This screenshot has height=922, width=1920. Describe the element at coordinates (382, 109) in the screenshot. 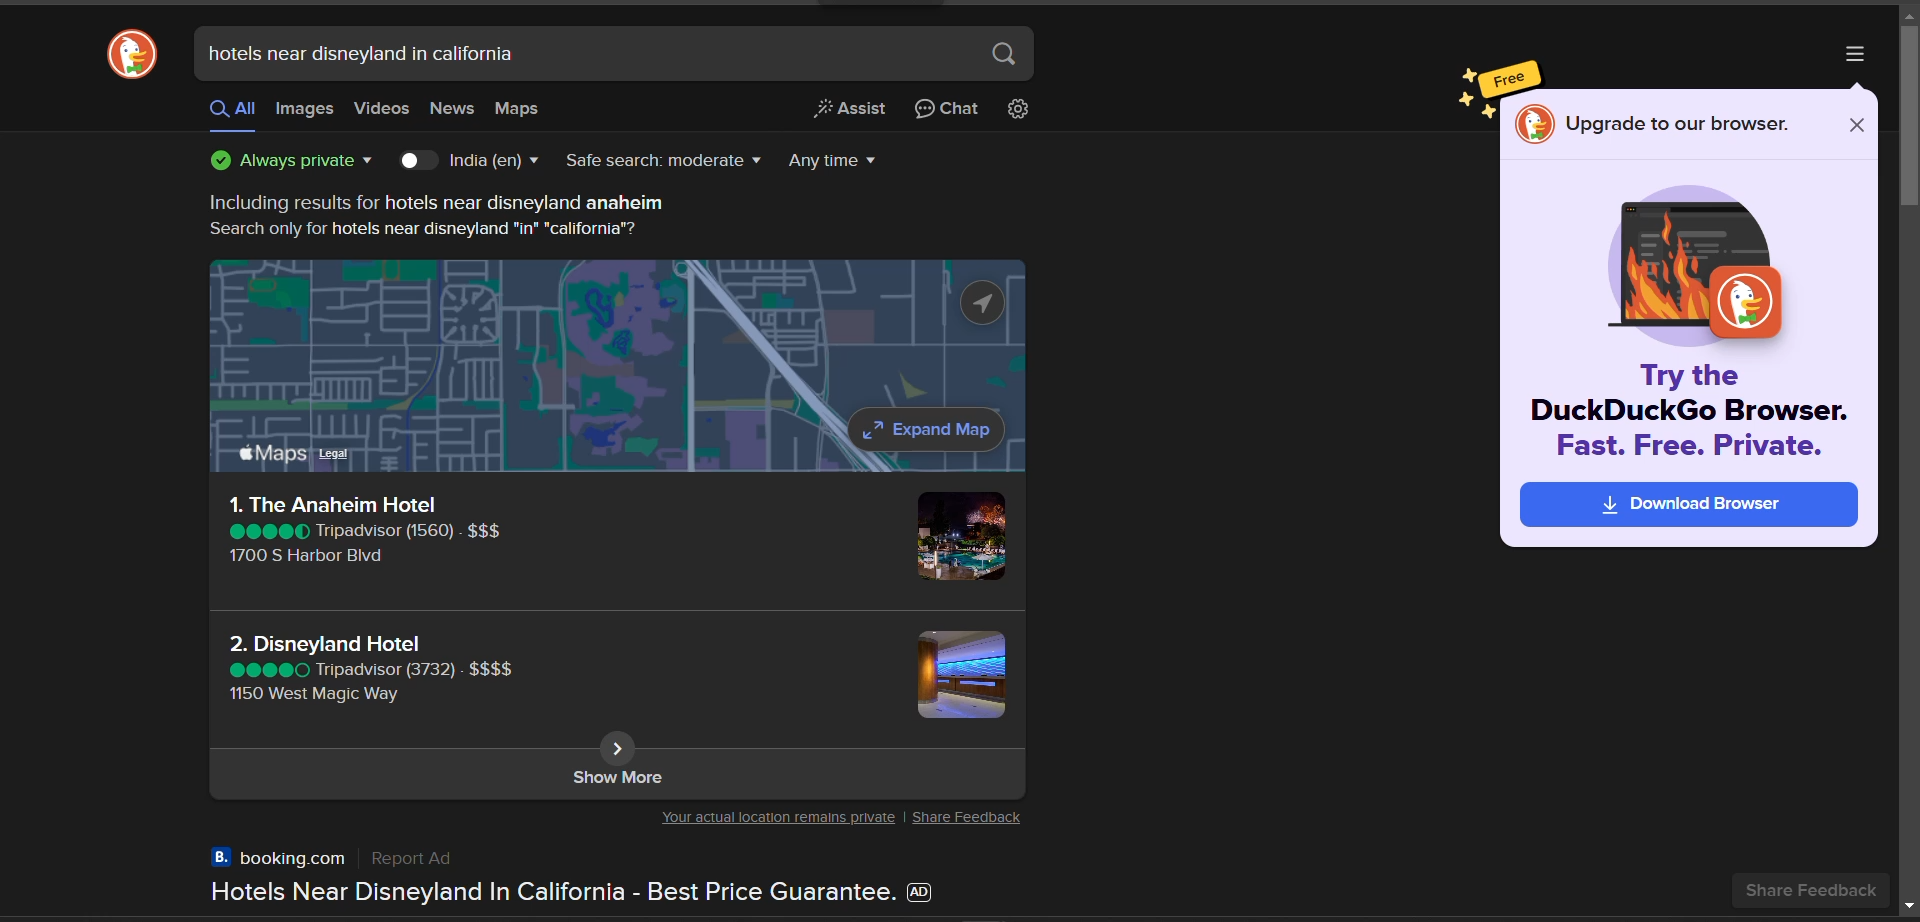

I see `videos` at that location.